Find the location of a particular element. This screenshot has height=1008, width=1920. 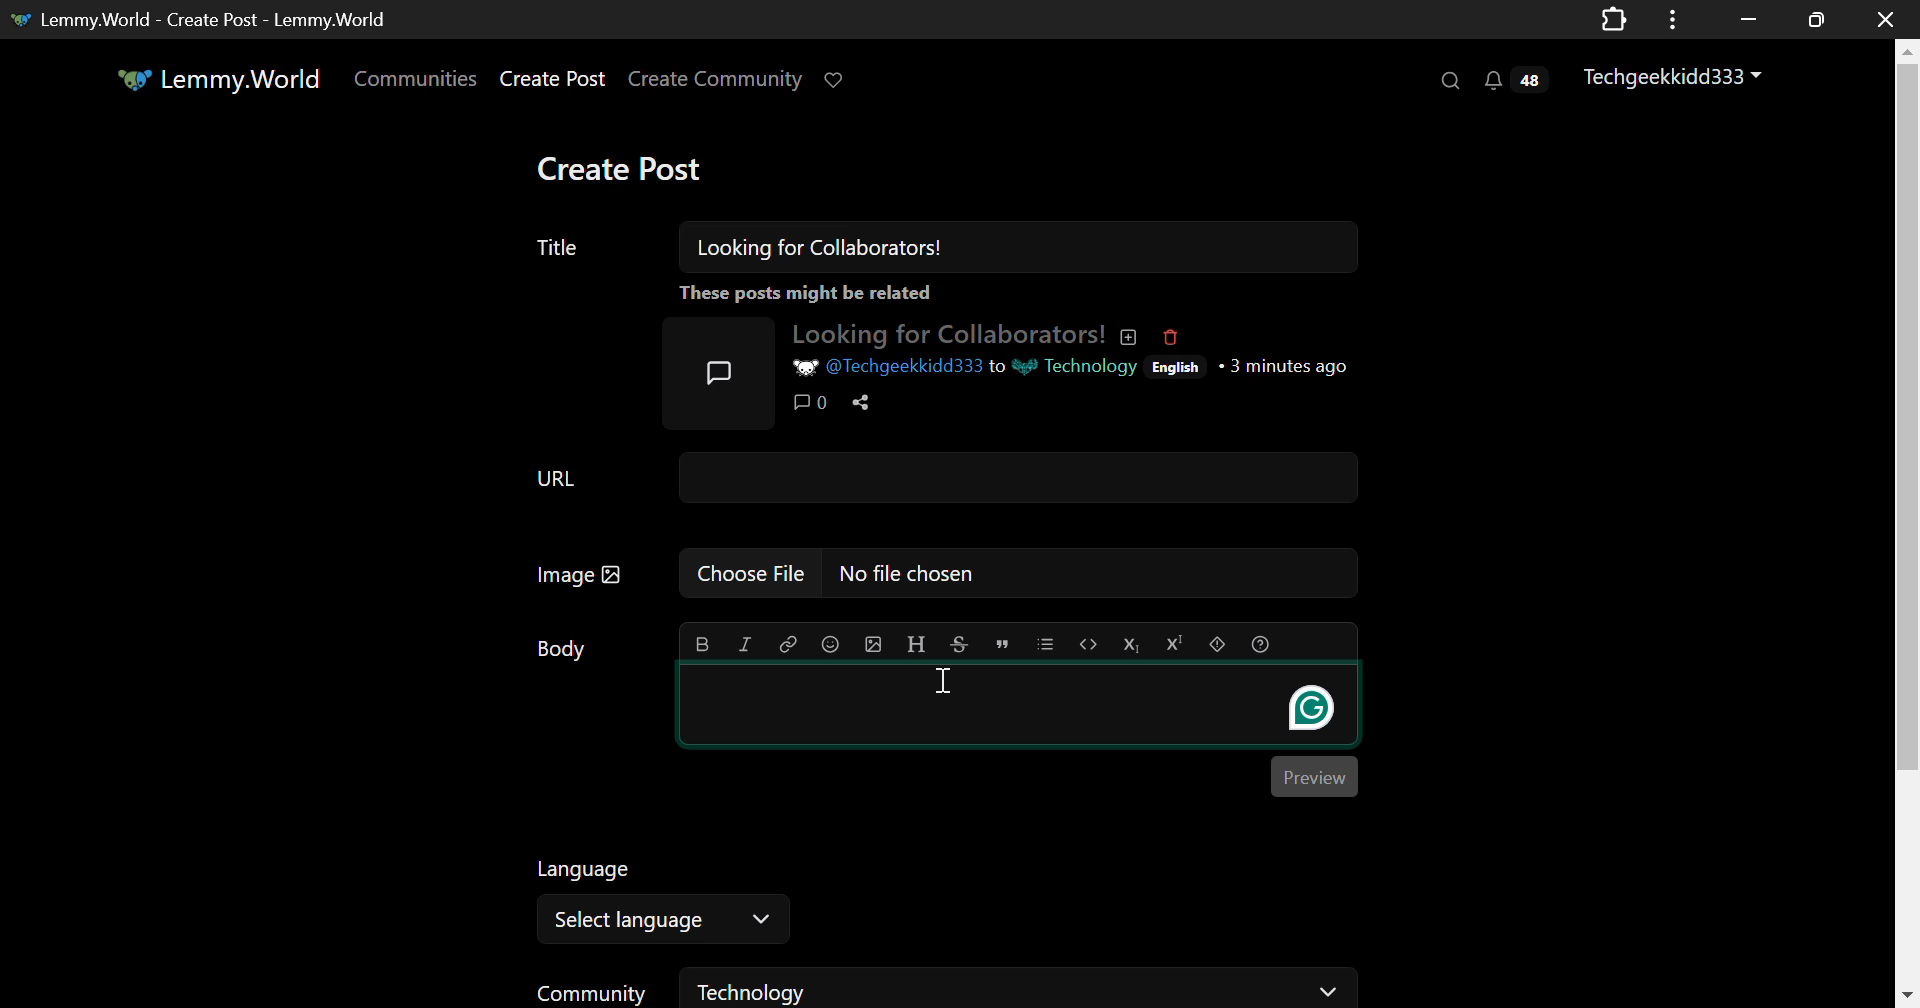

Language is located at coordinates (588, 874).